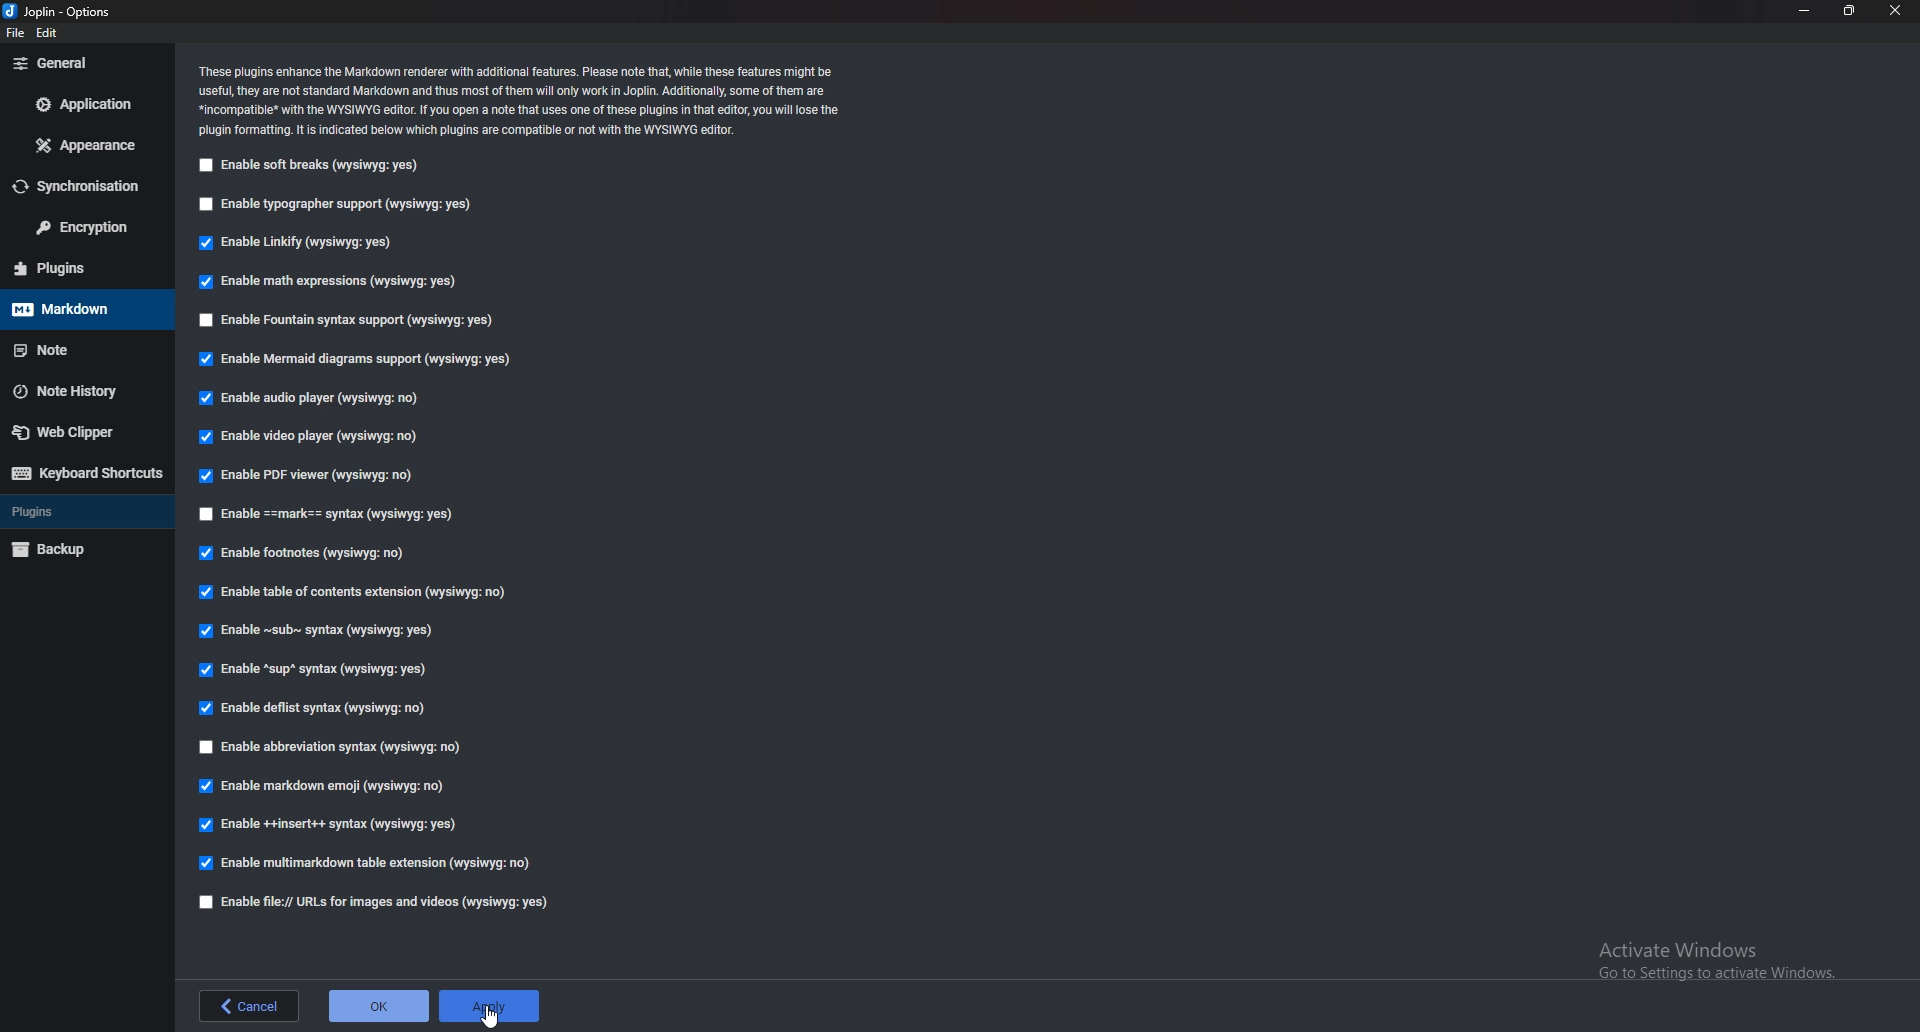 The image size is (1920, 1032). Describe the element at coordinates (75, 350) in the screenshot. I see `note` at that location.